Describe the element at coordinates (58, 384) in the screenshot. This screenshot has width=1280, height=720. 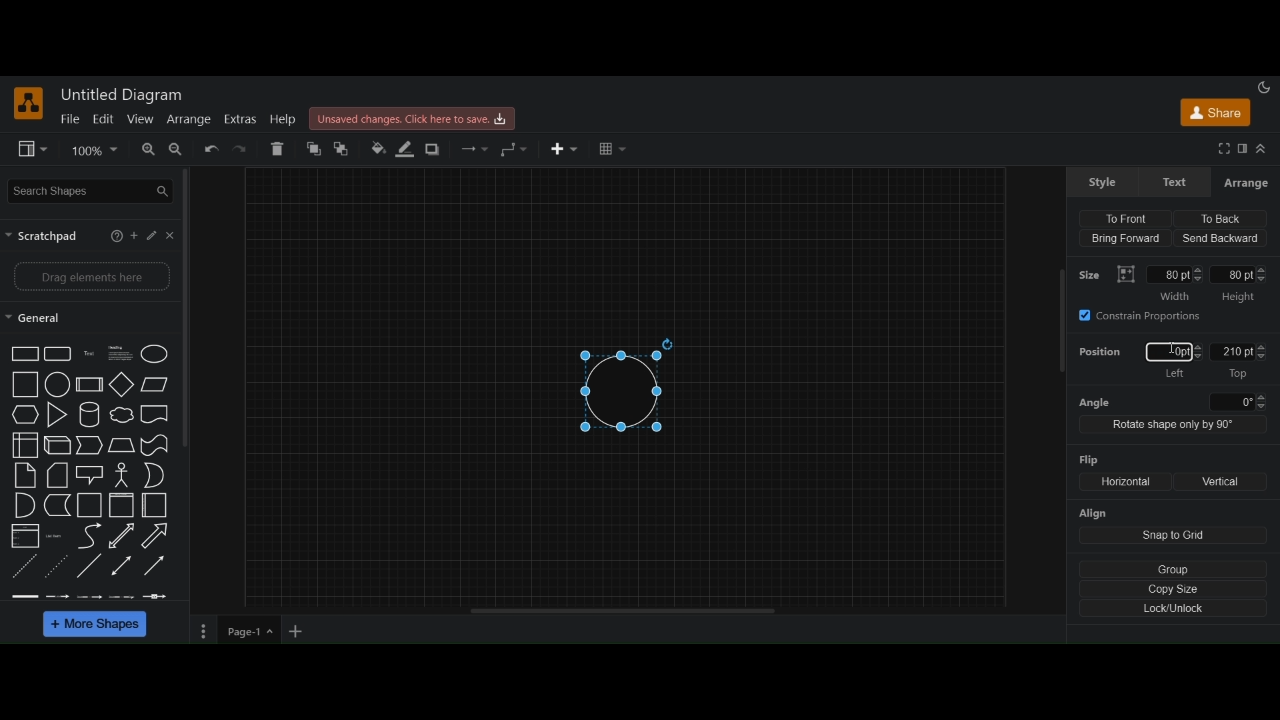
I see `Circle` at that location.